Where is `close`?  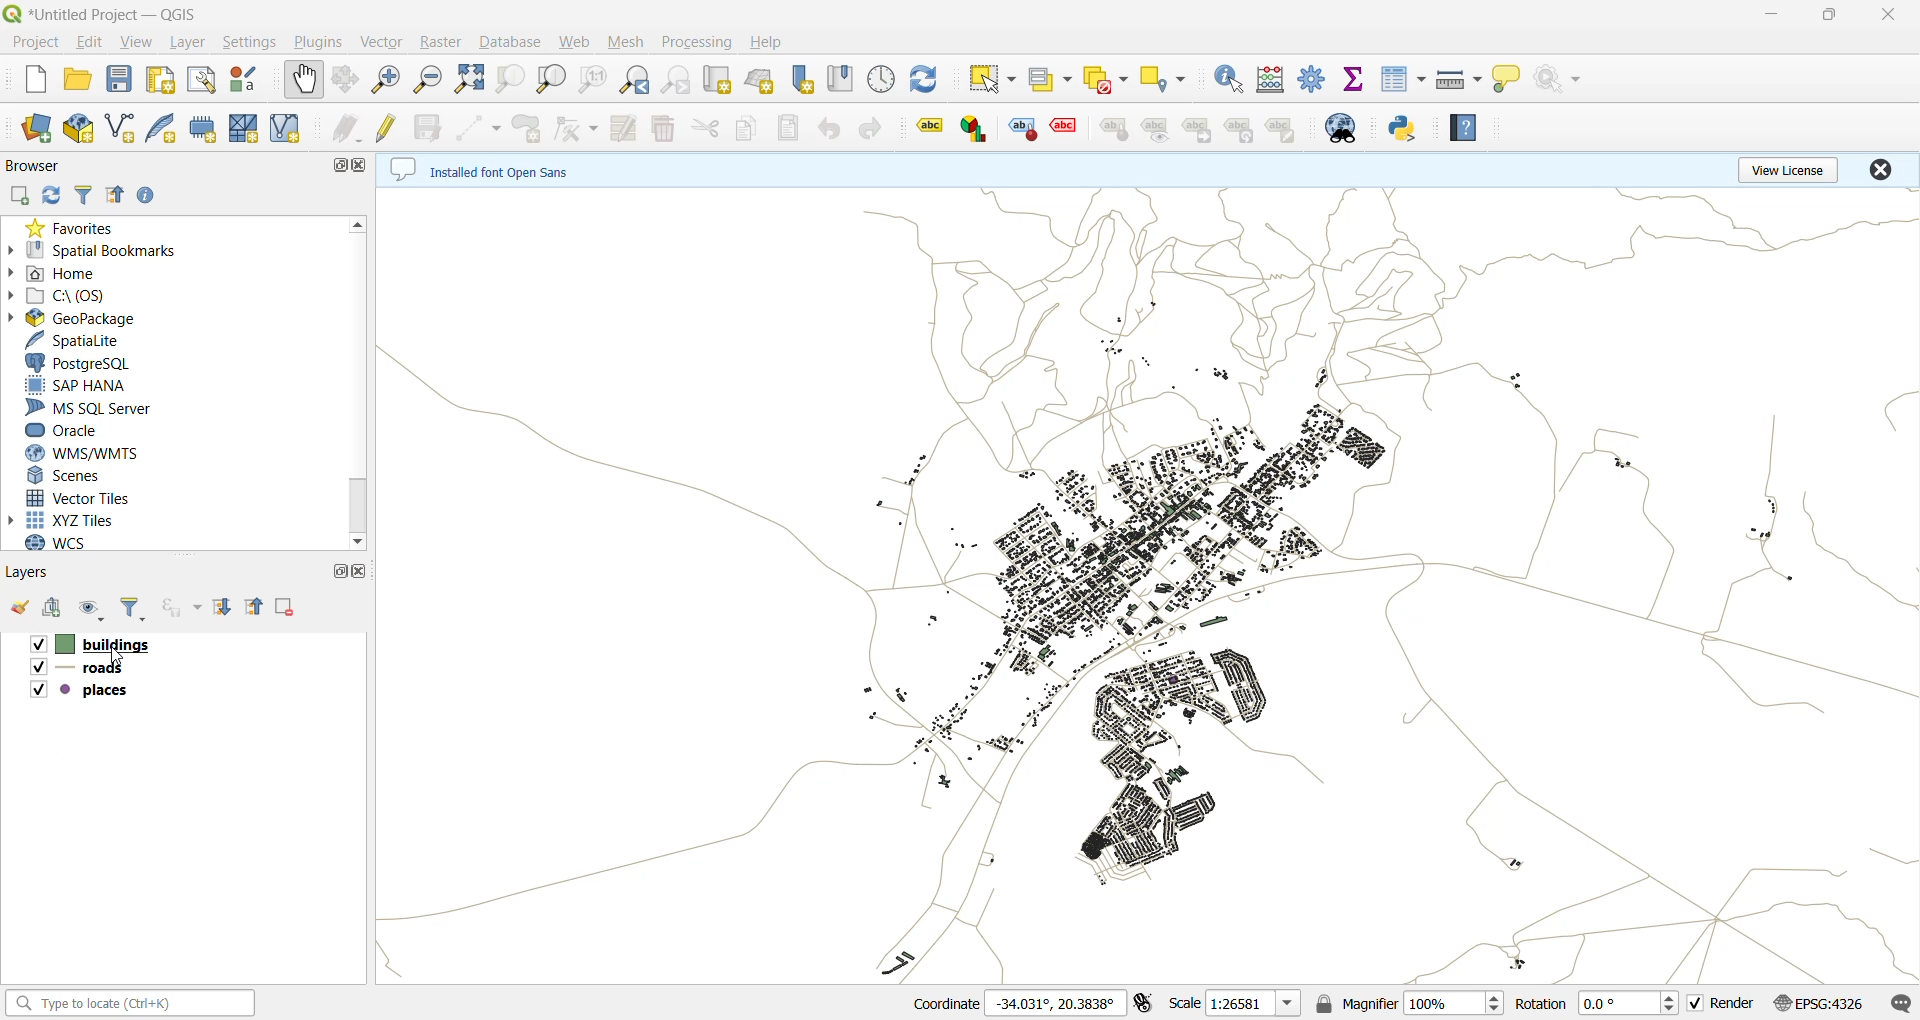 close is located at coordinates (1883, 18).